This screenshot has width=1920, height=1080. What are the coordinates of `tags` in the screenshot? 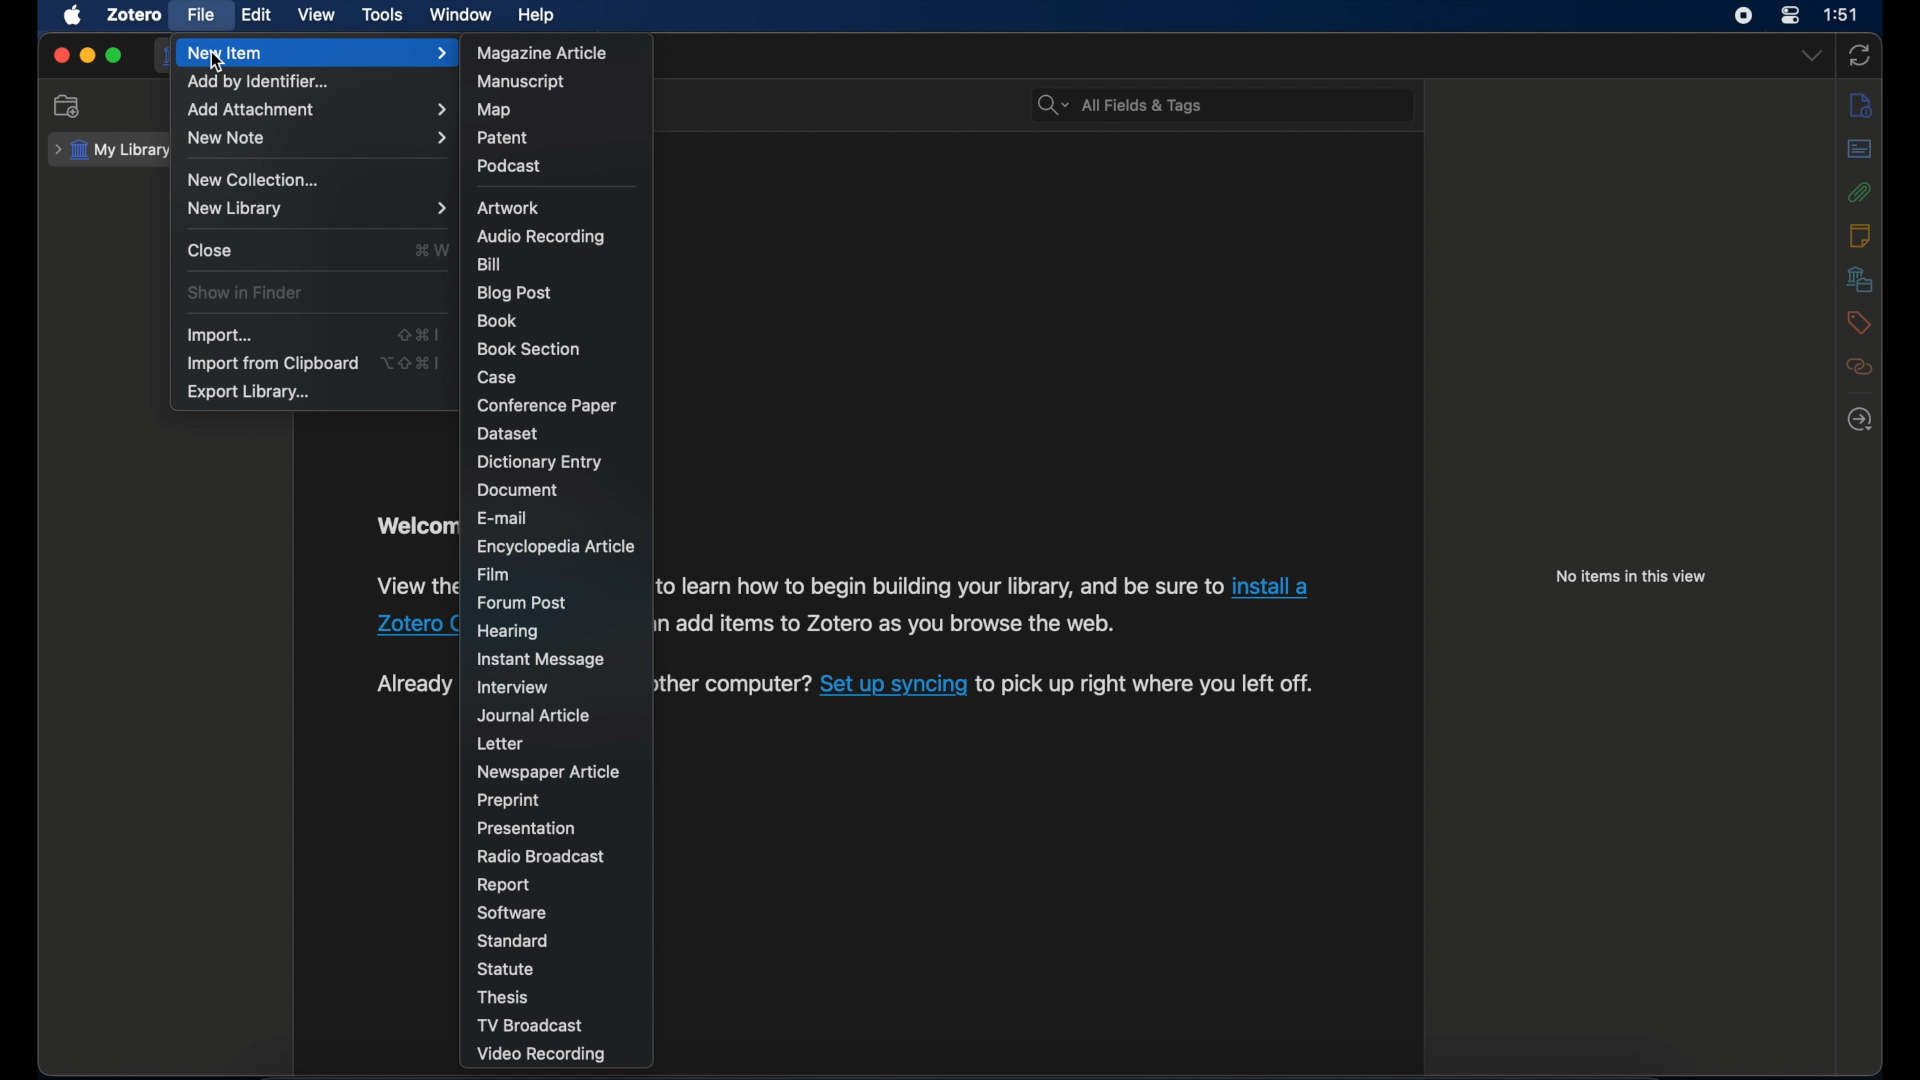 It's located at (1856, 323).